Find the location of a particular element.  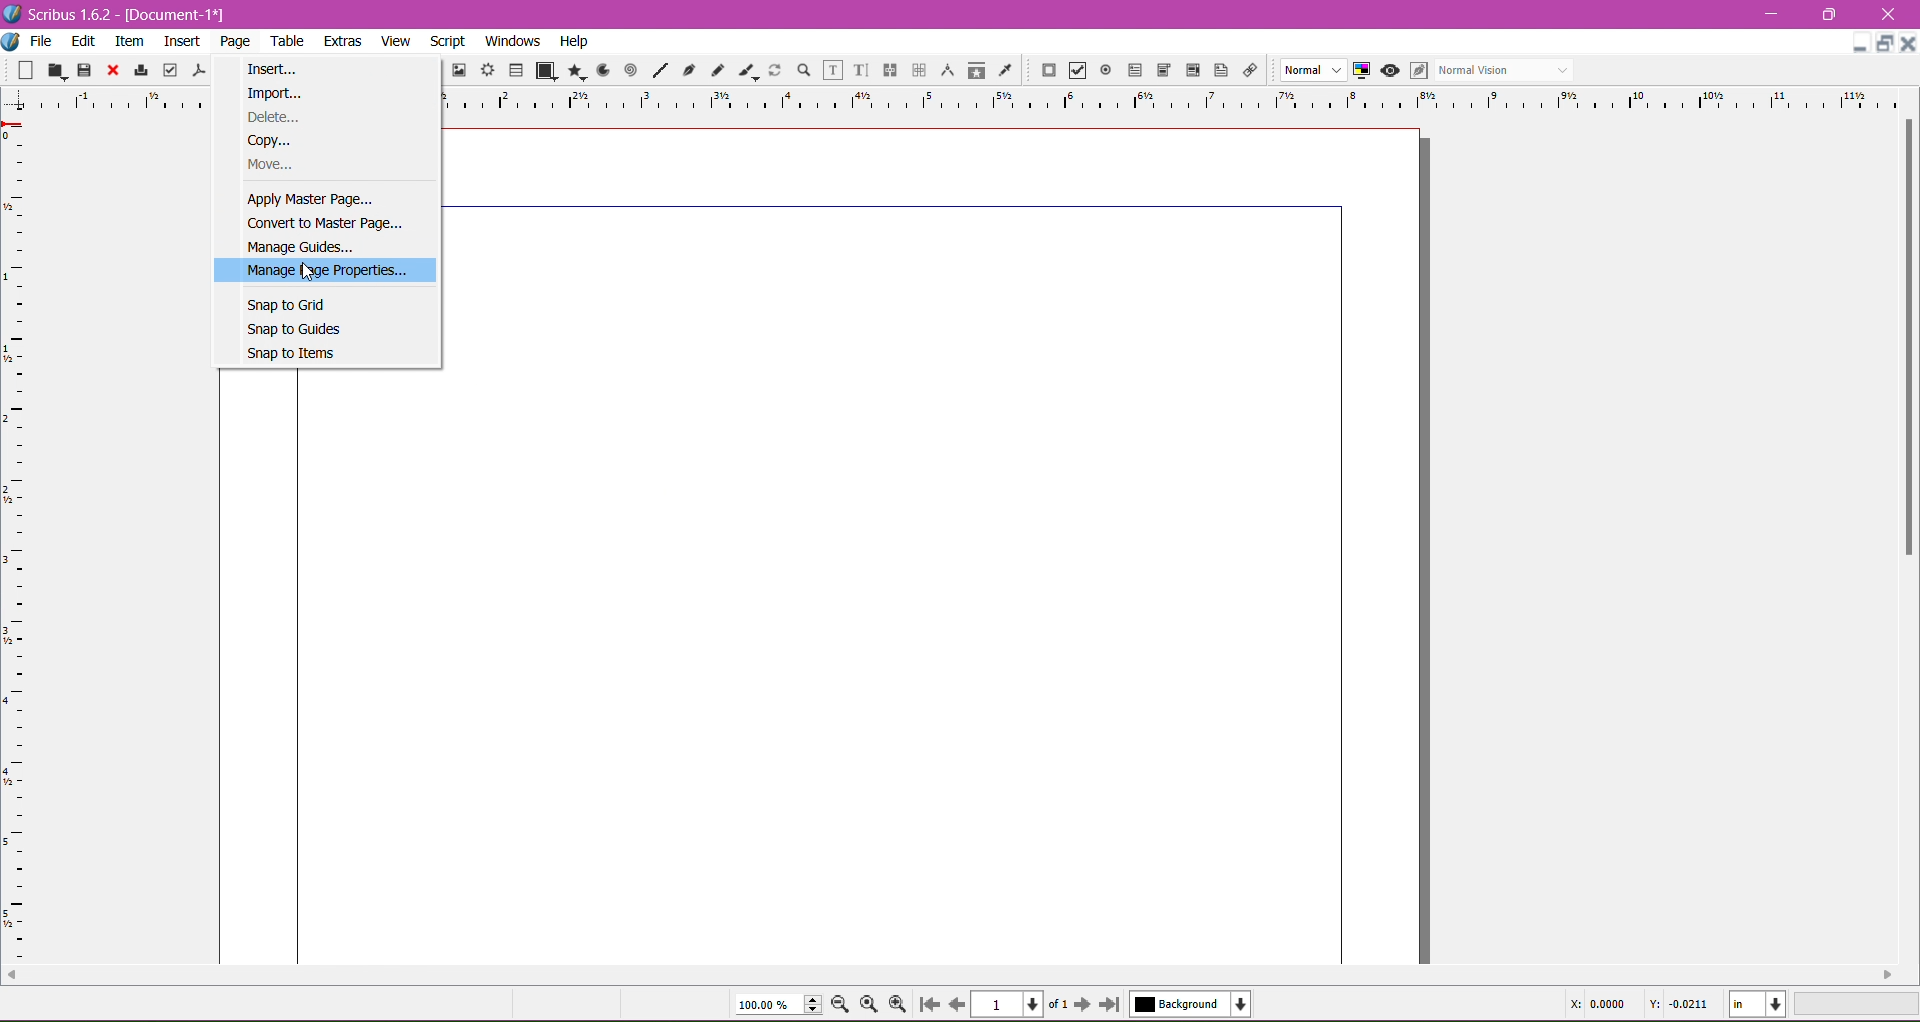

Close is located at coordinates (1881, 15).